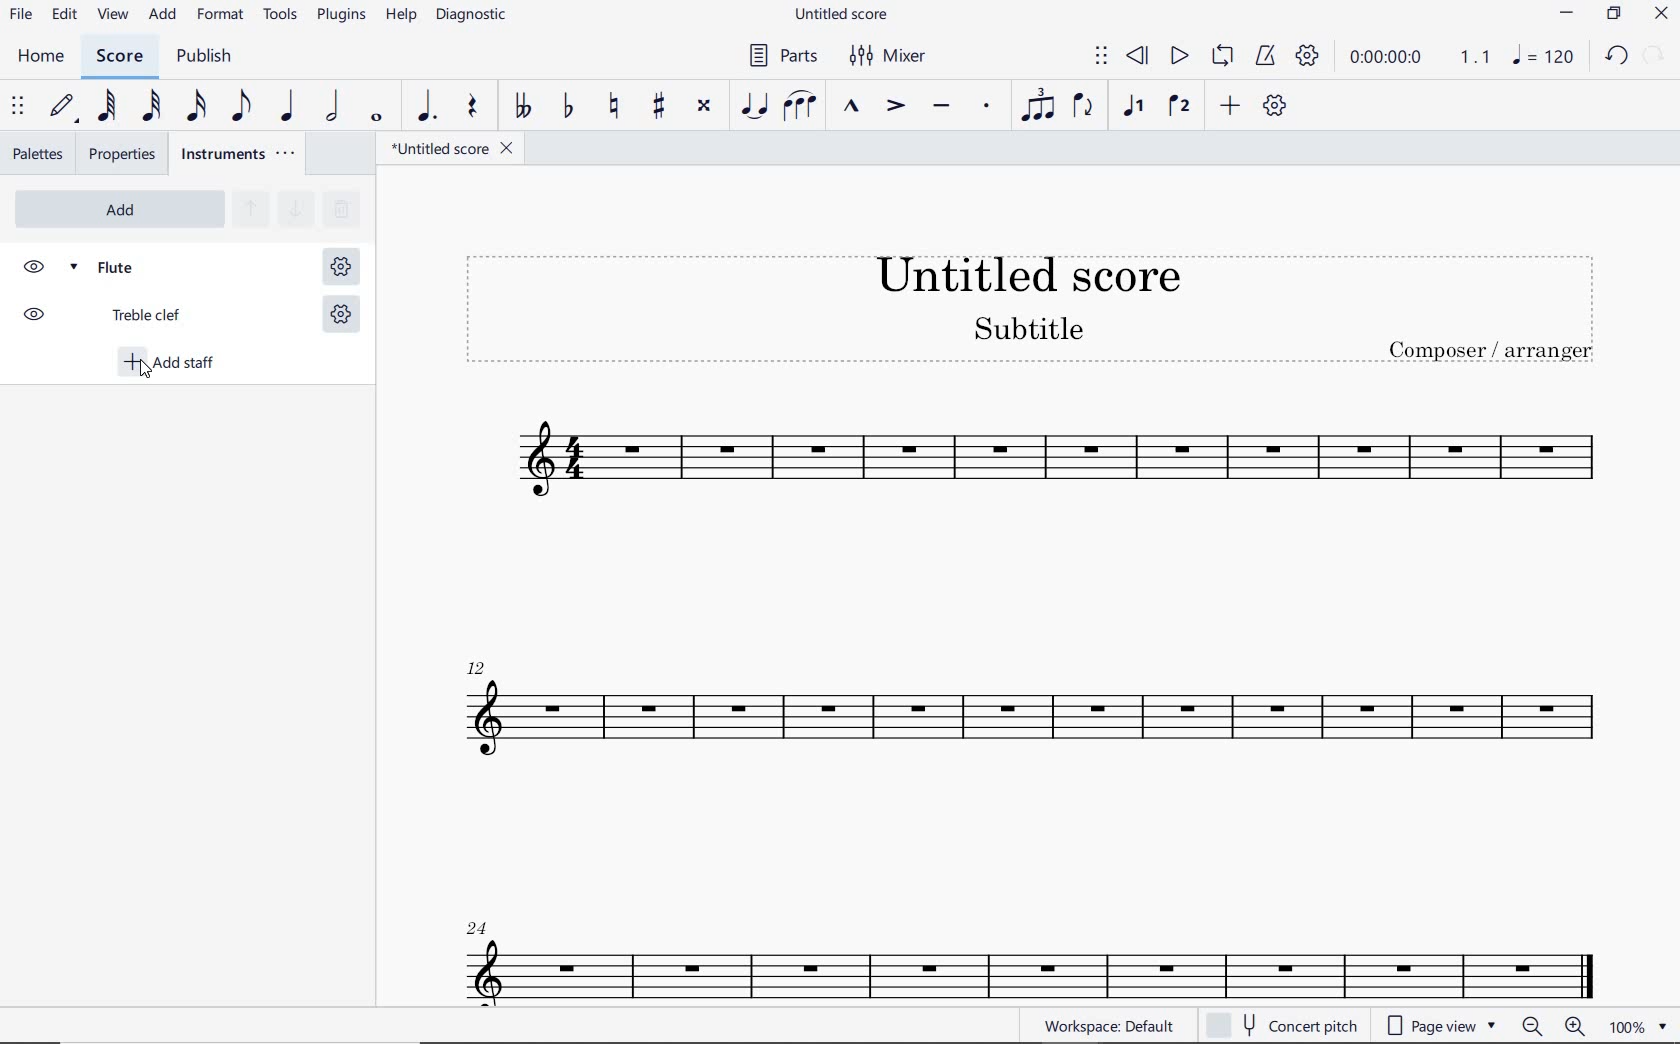 This screenshot has height=1044, width=1680. Describe the element at coordinates (451, 149) in the screenshot. I see `file name` at that location.